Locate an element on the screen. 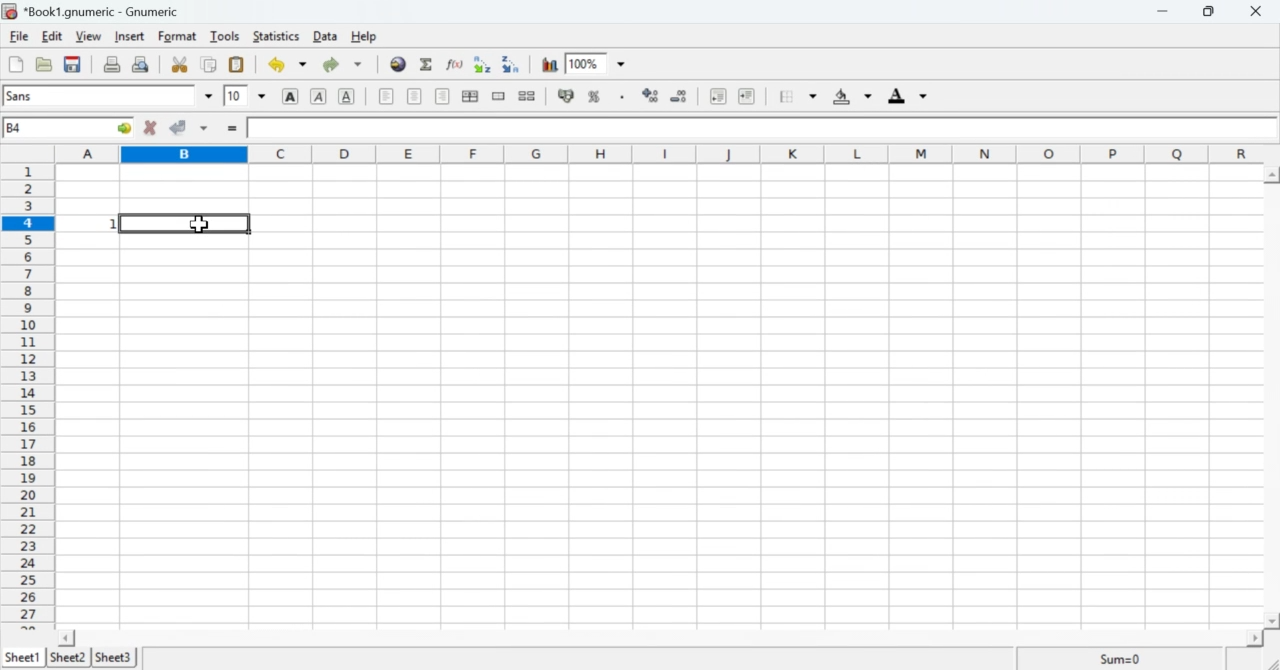 The height and width of the screenshot is (670, 1280). Italics is located at coordinates (320, 97).